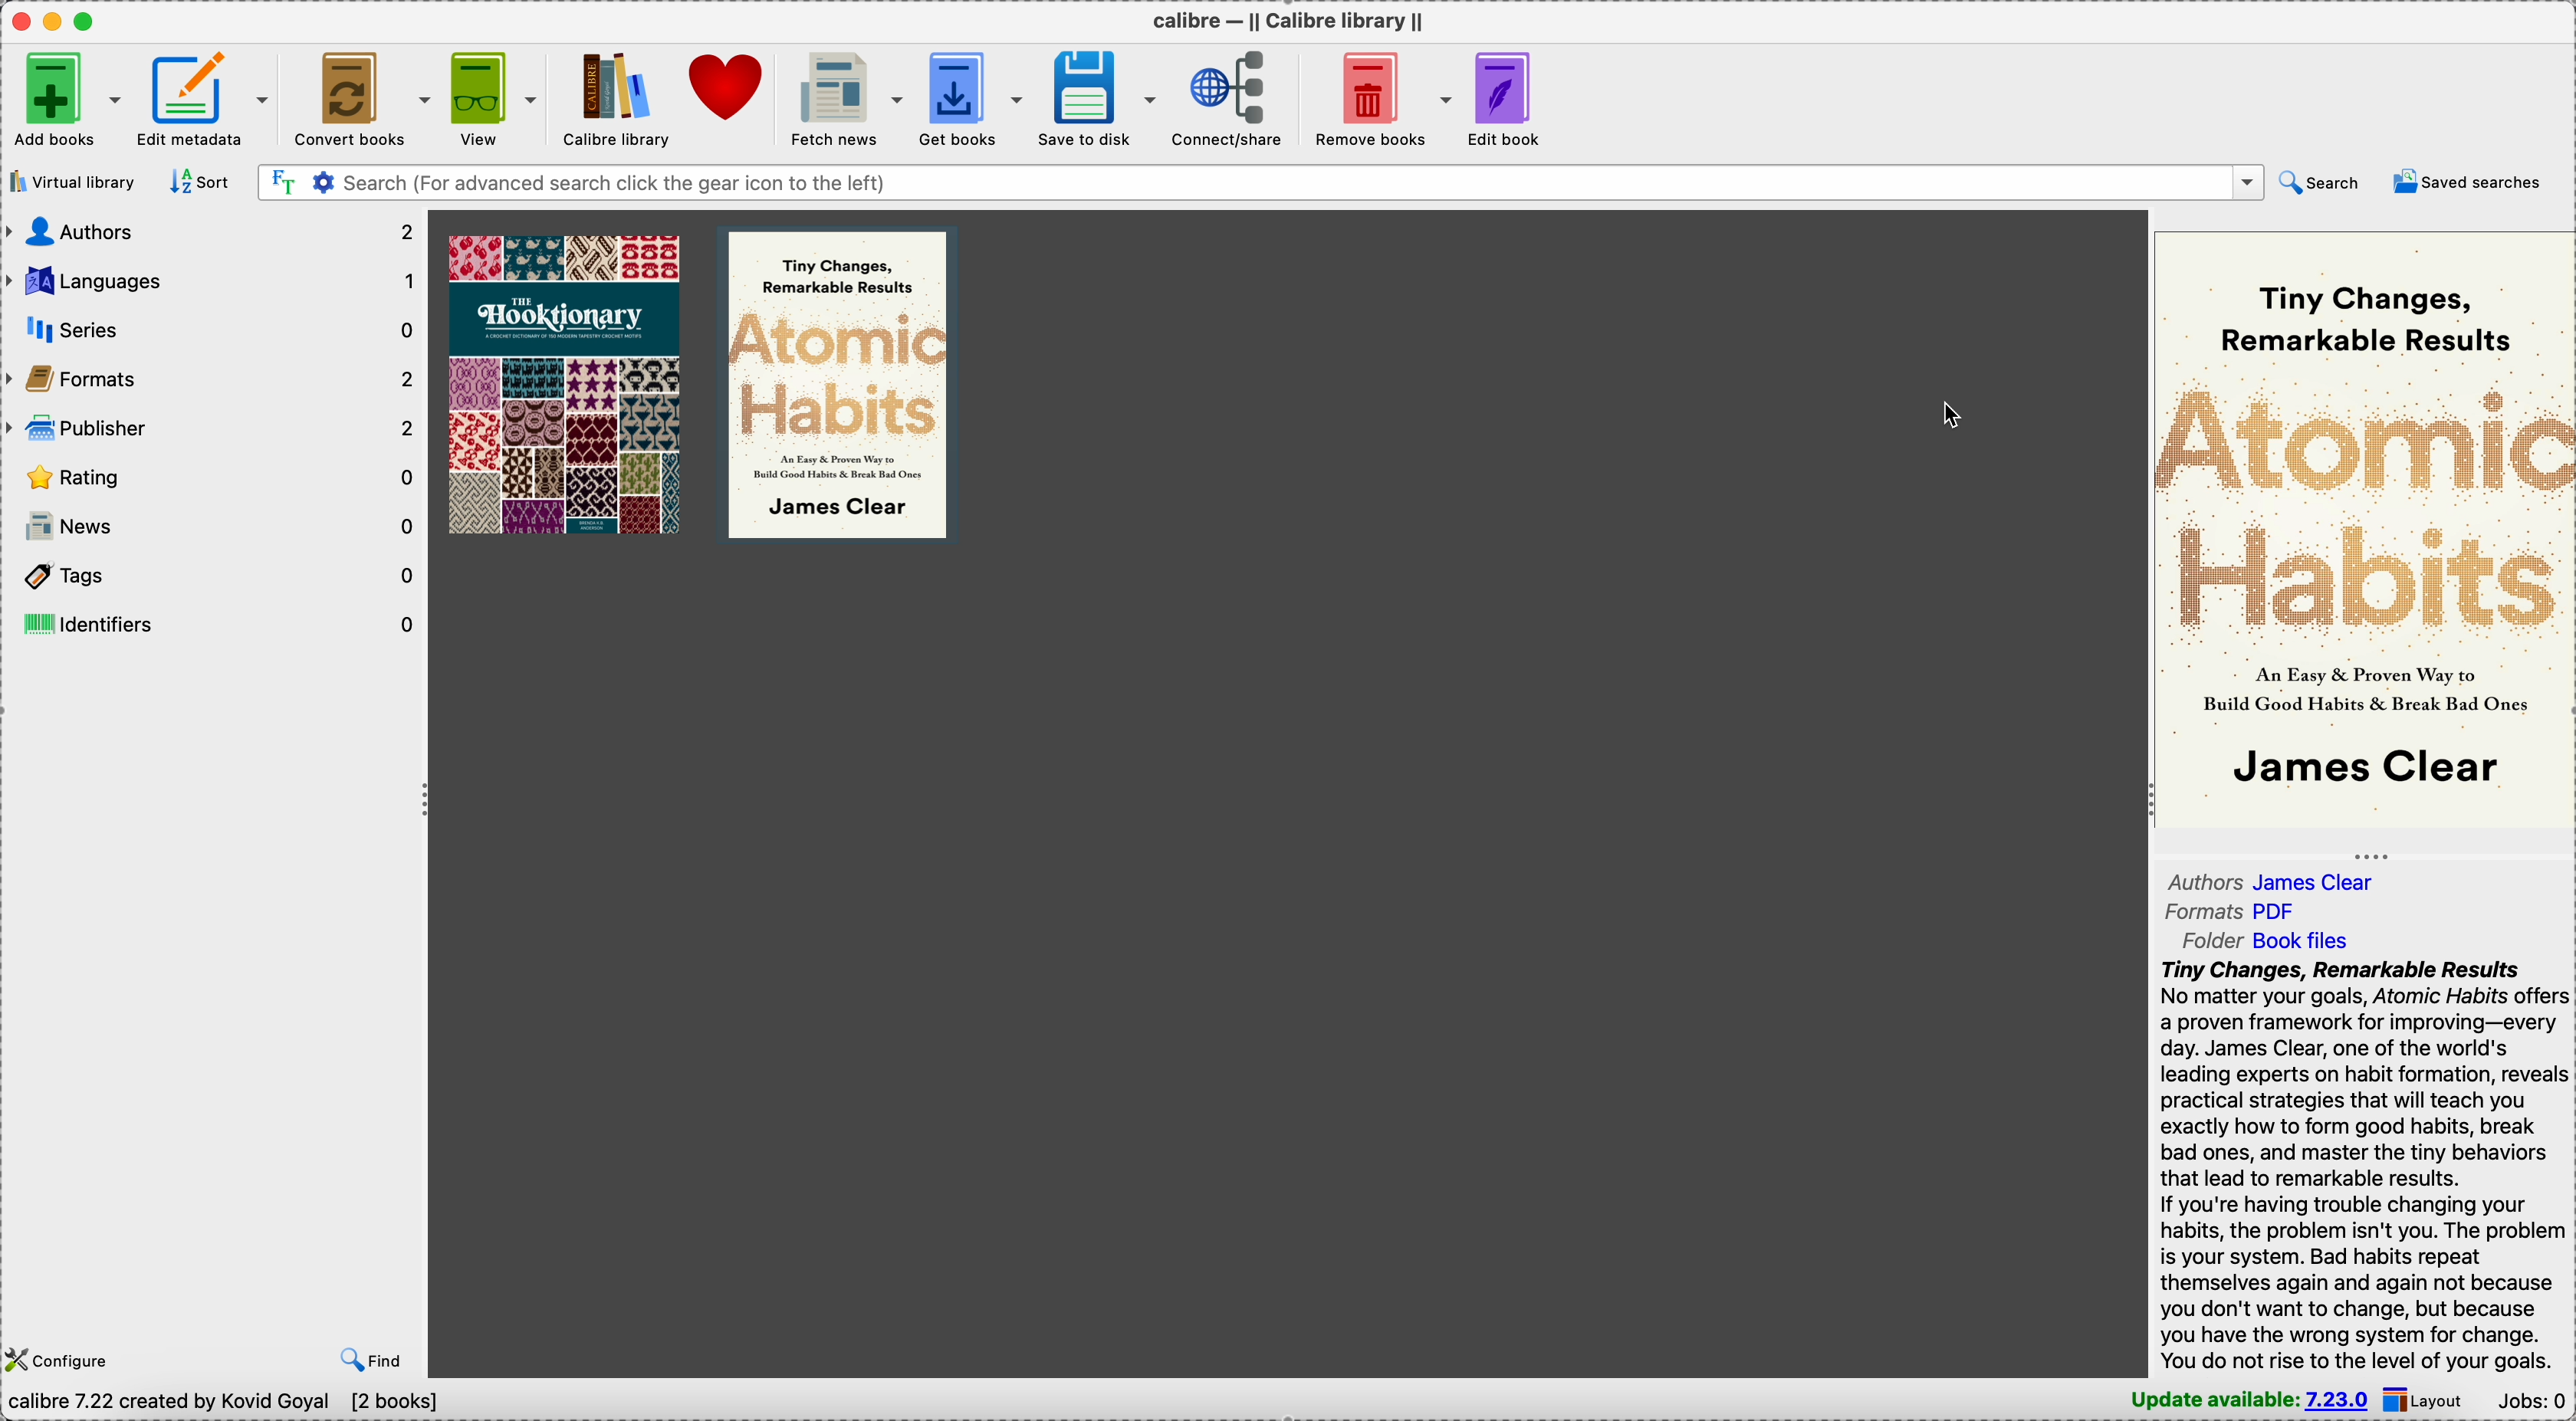  What do you see at coordinates (199, 182) in the screenshot?
I see `Sort` at bounding box center [199, 182].